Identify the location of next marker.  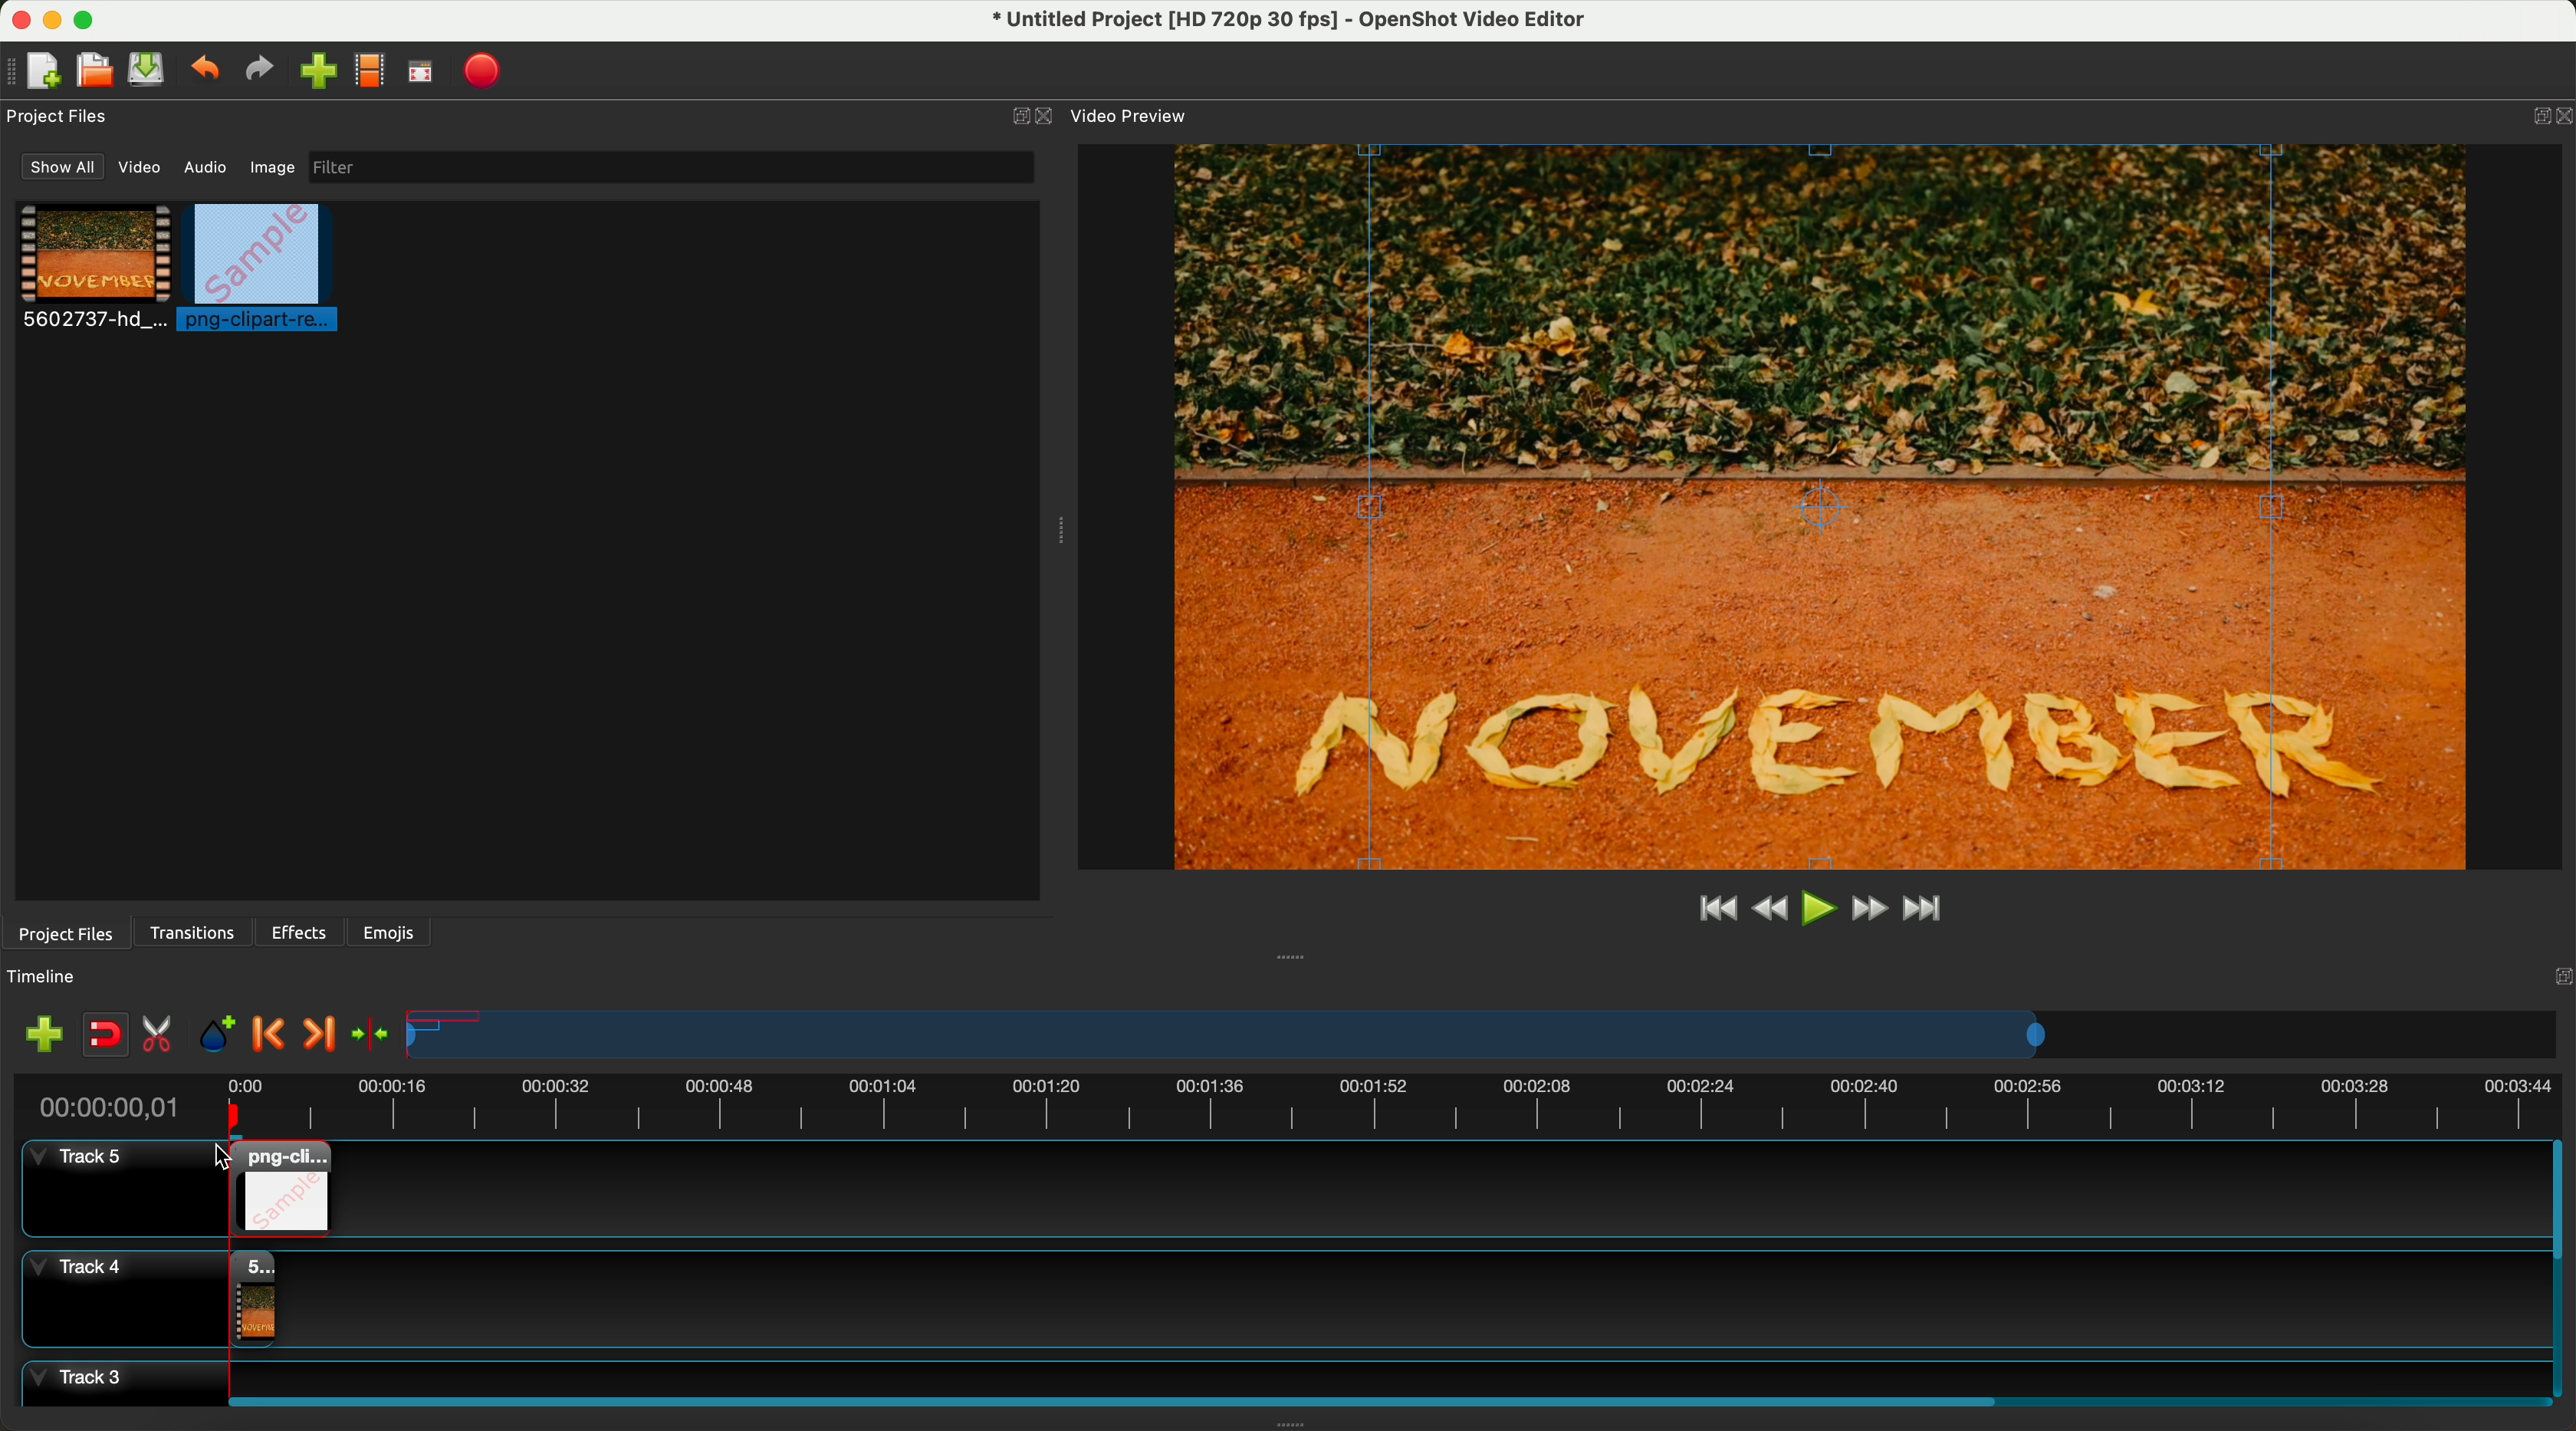
(317, 1035).